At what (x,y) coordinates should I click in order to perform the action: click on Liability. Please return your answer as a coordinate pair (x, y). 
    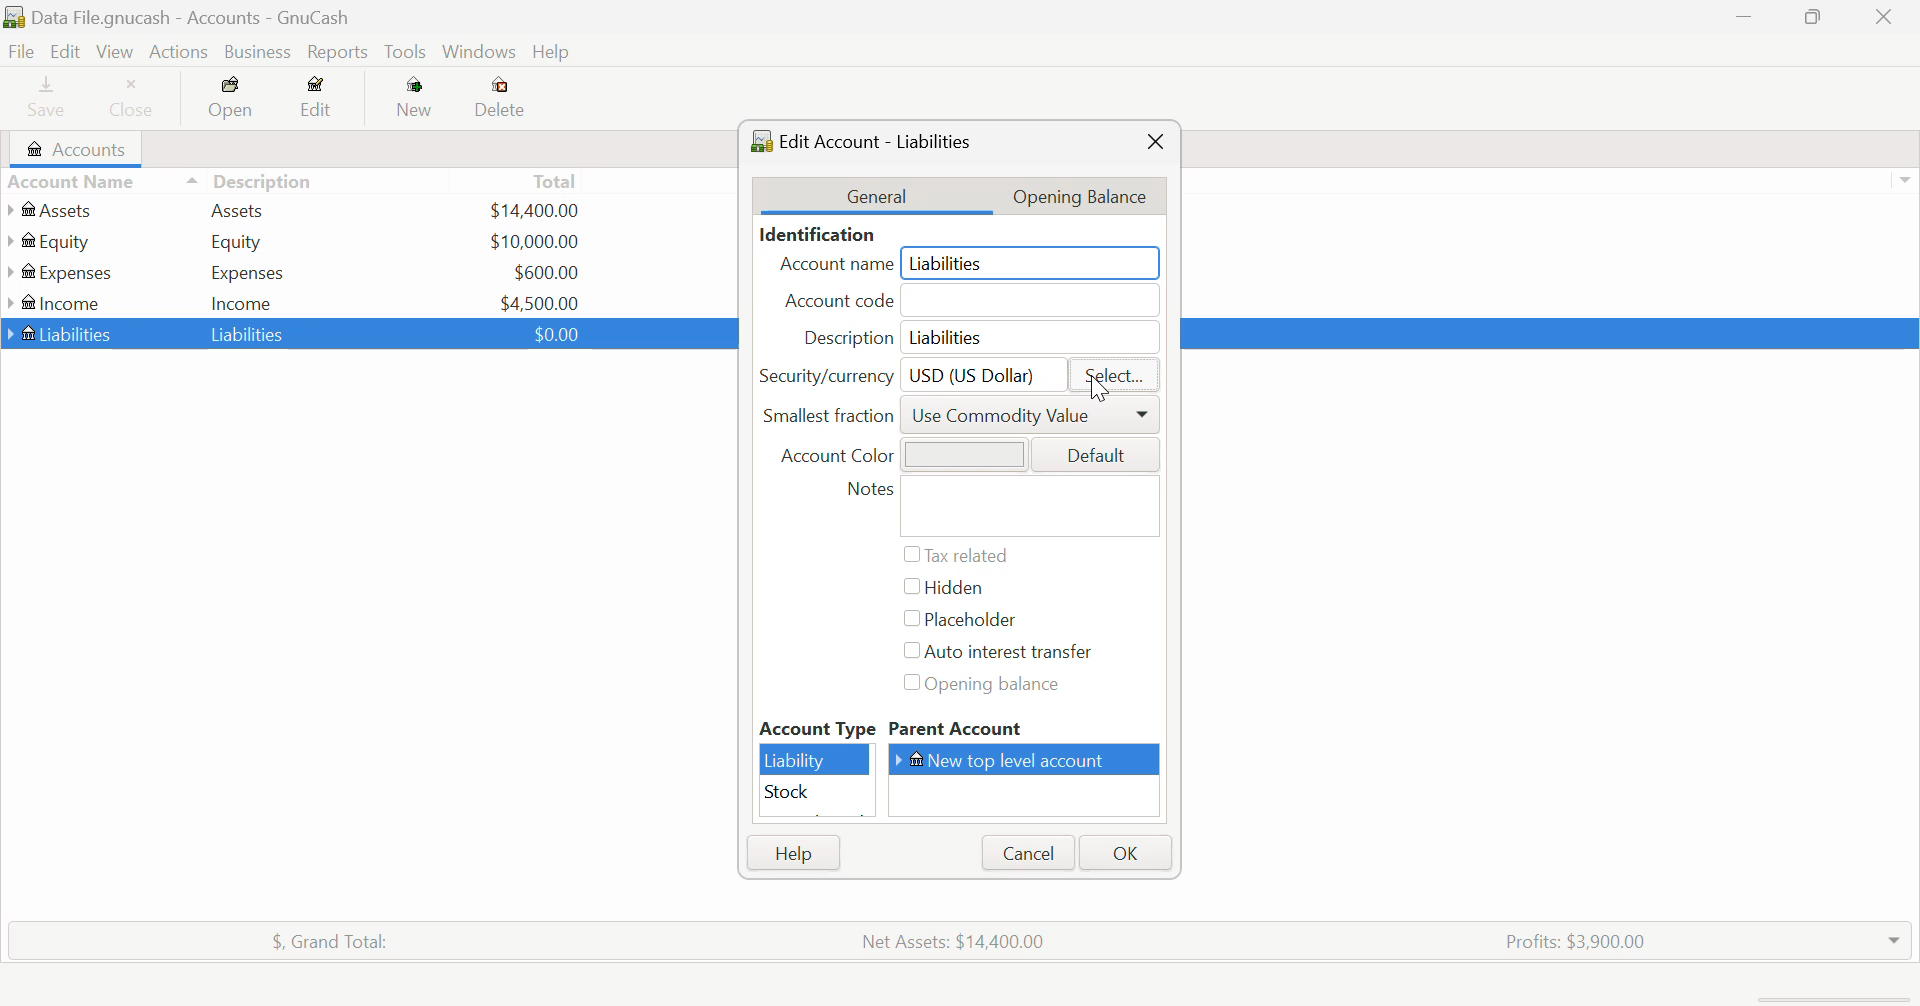
    Looking at the image, I should click on (816, 760).